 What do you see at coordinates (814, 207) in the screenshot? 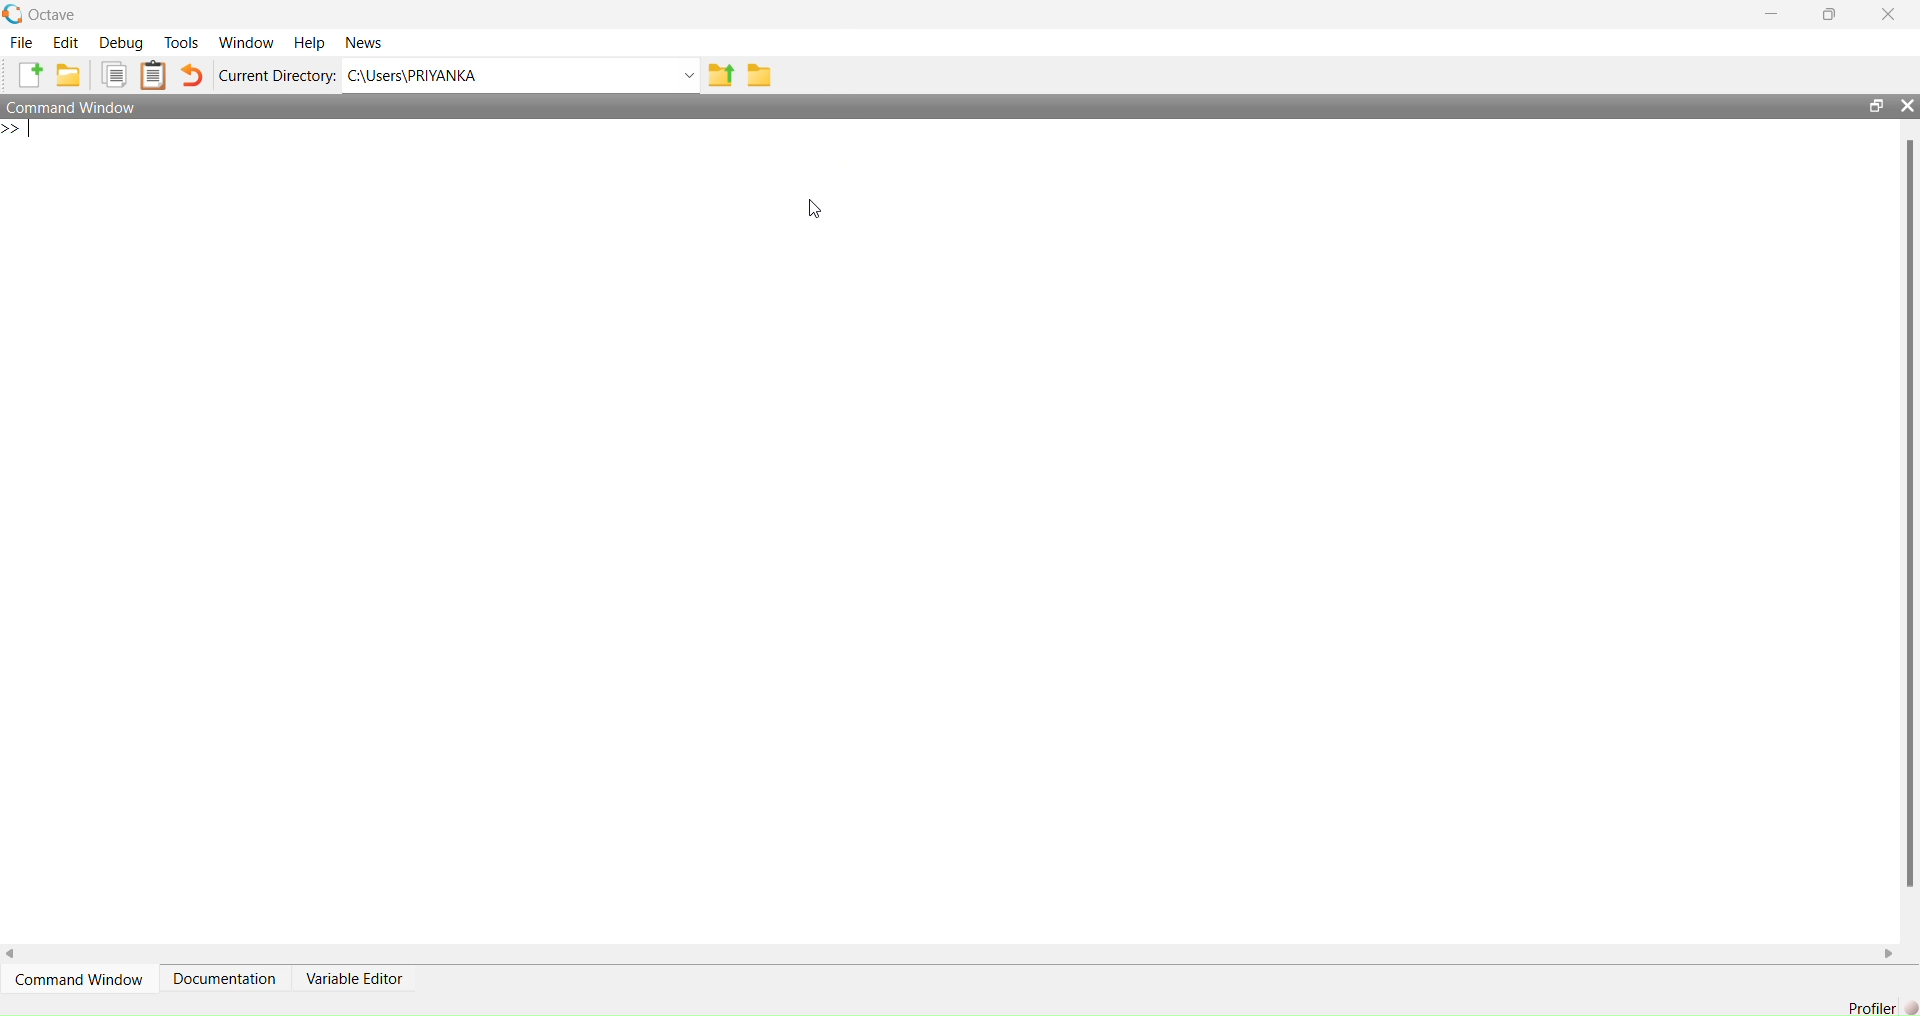
I see `cursor` at bounding box center [814, 207].